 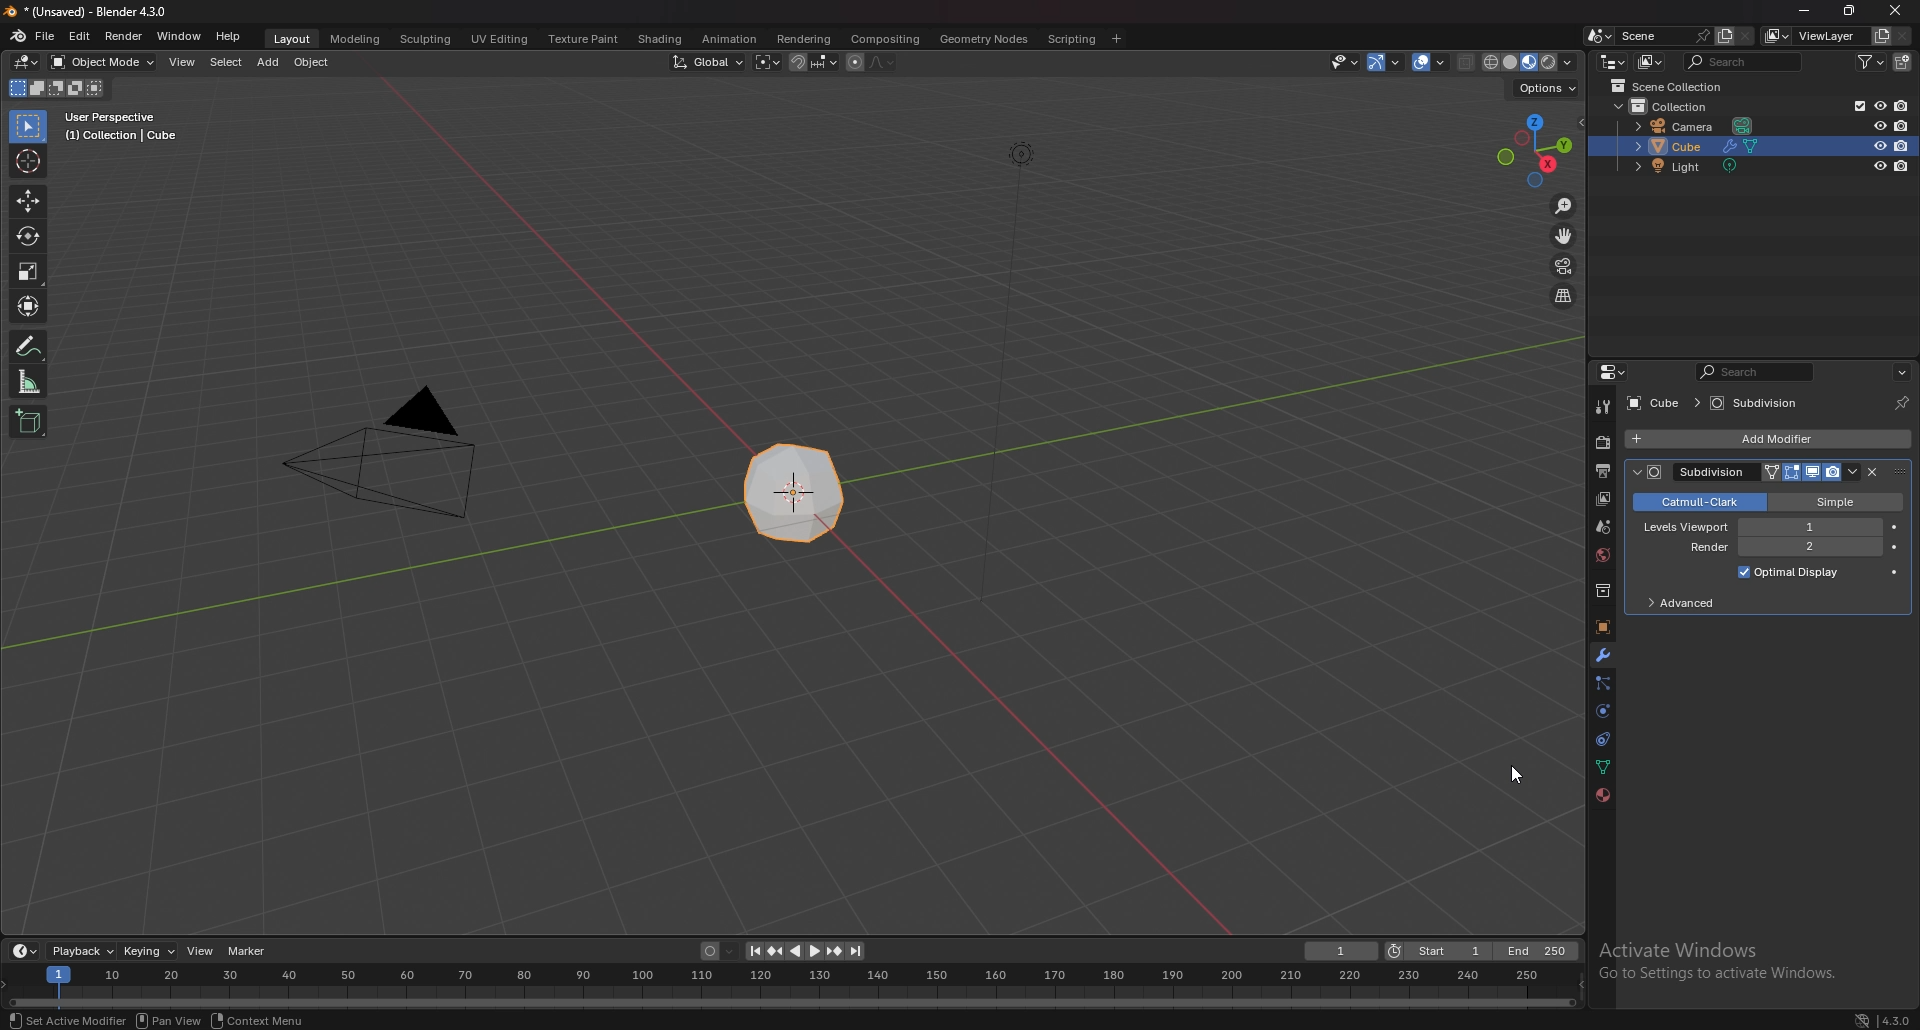 What do you see at coordinates (1600, 555) in the screenshot?
I see `world` at bounding box center [1600, 555].